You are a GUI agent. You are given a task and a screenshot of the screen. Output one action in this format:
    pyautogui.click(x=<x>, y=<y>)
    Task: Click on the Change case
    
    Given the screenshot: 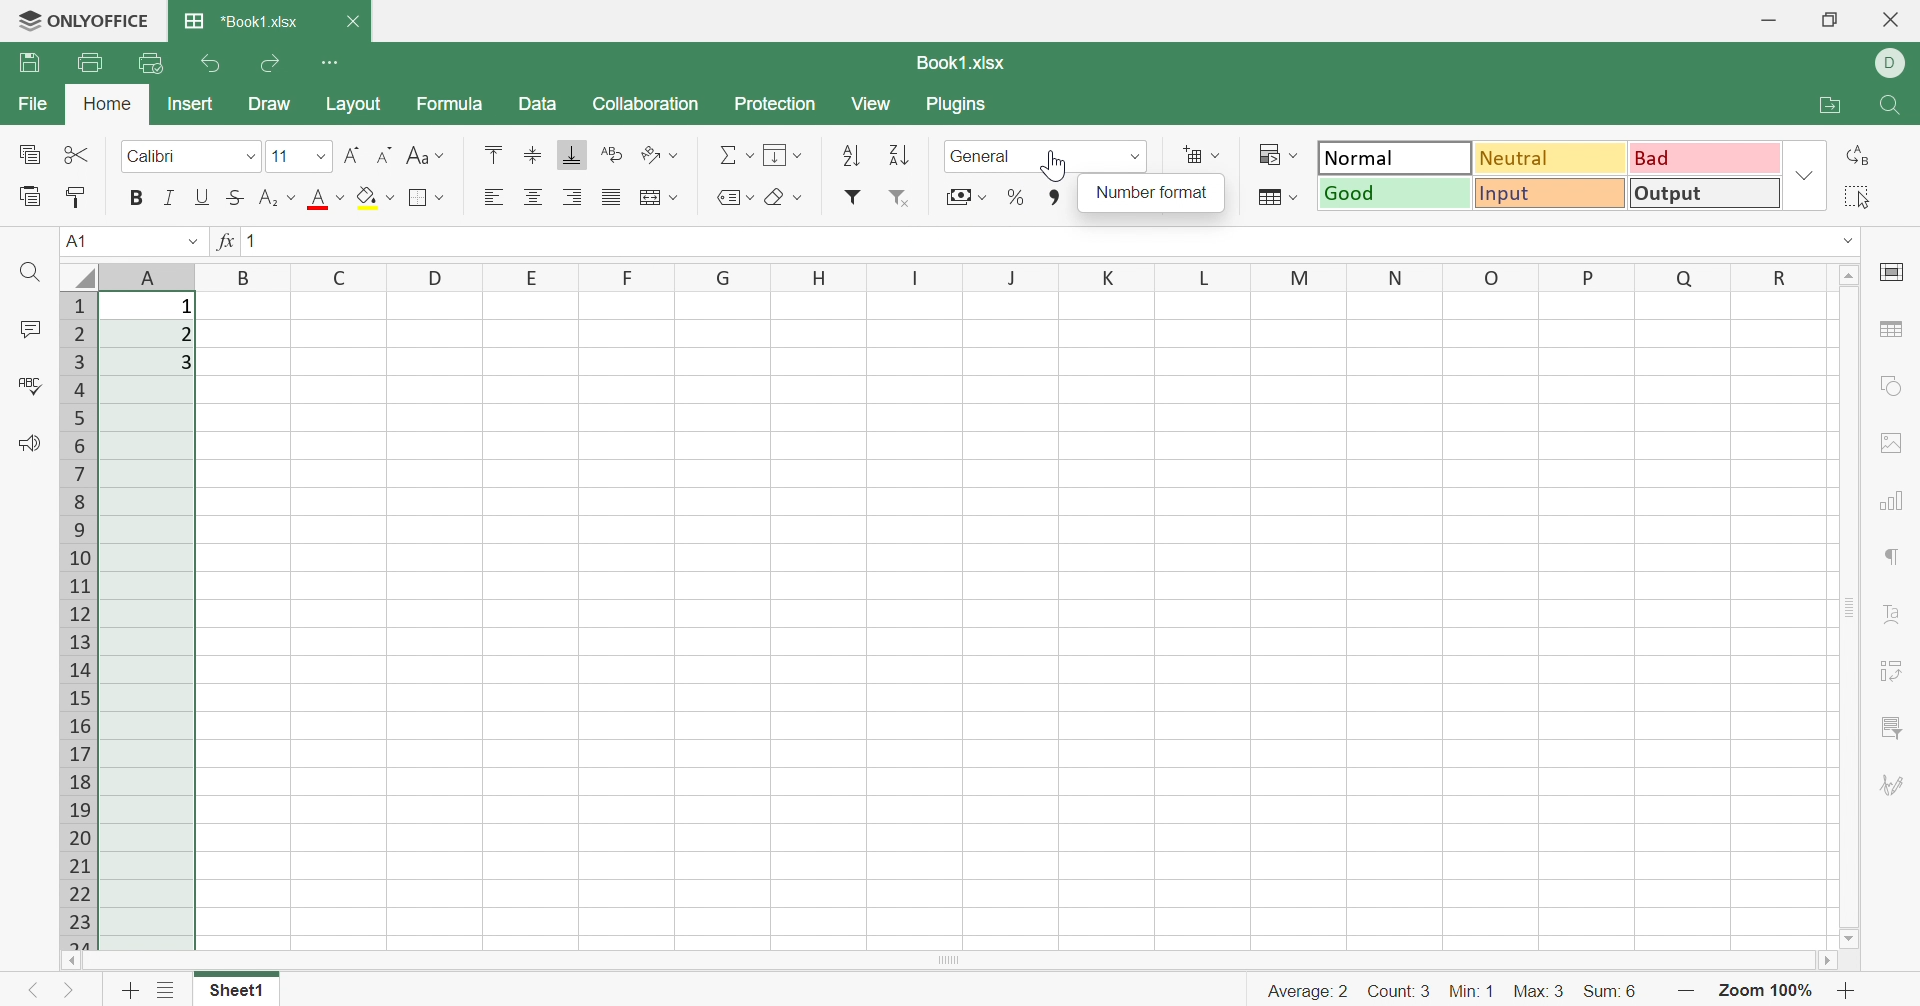 What is the action you would take?
    pyautogui.click(x=426, y=154)
    